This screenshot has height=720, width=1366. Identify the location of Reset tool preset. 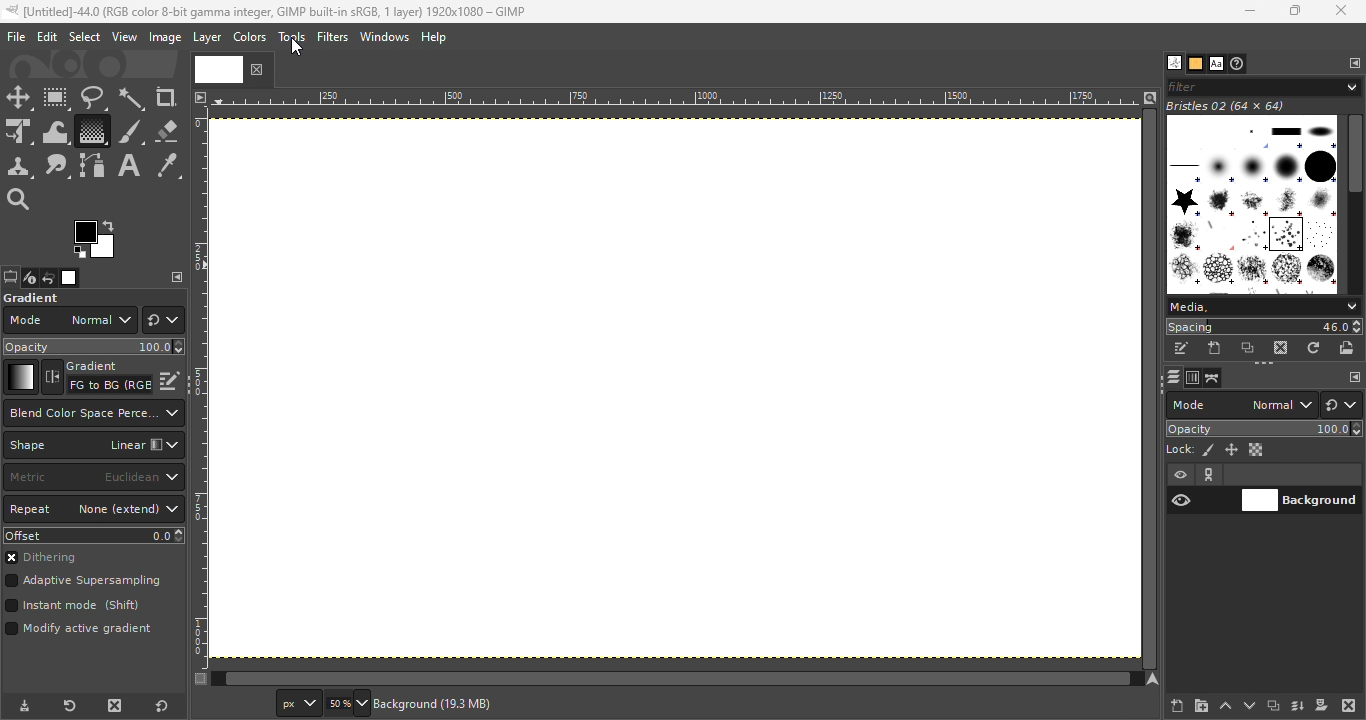
(67, 707).